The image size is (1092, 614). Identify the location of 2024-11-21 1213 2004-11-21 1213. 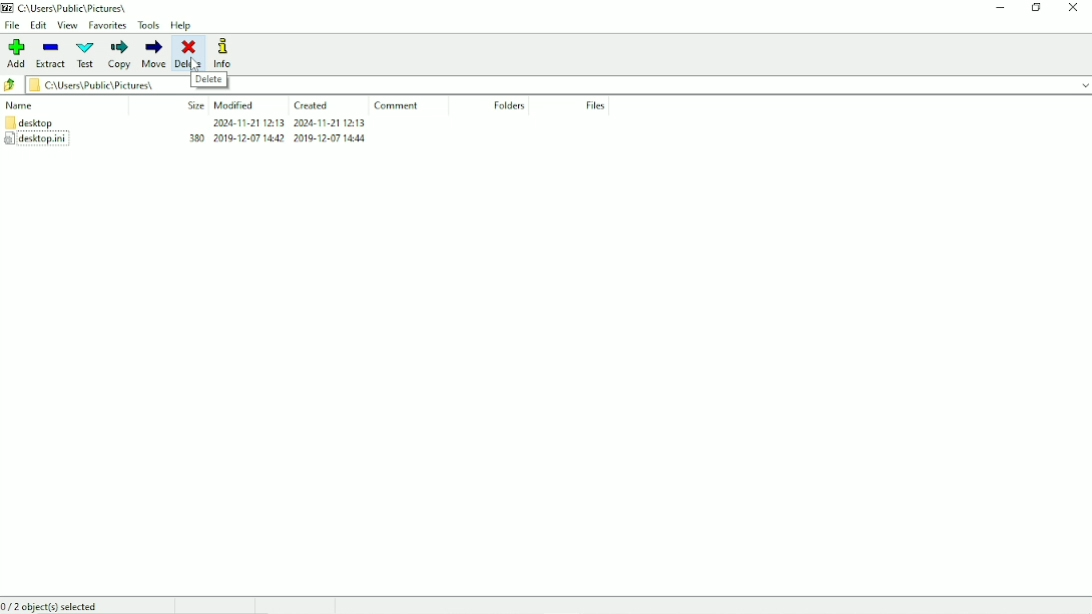
(294, 124).